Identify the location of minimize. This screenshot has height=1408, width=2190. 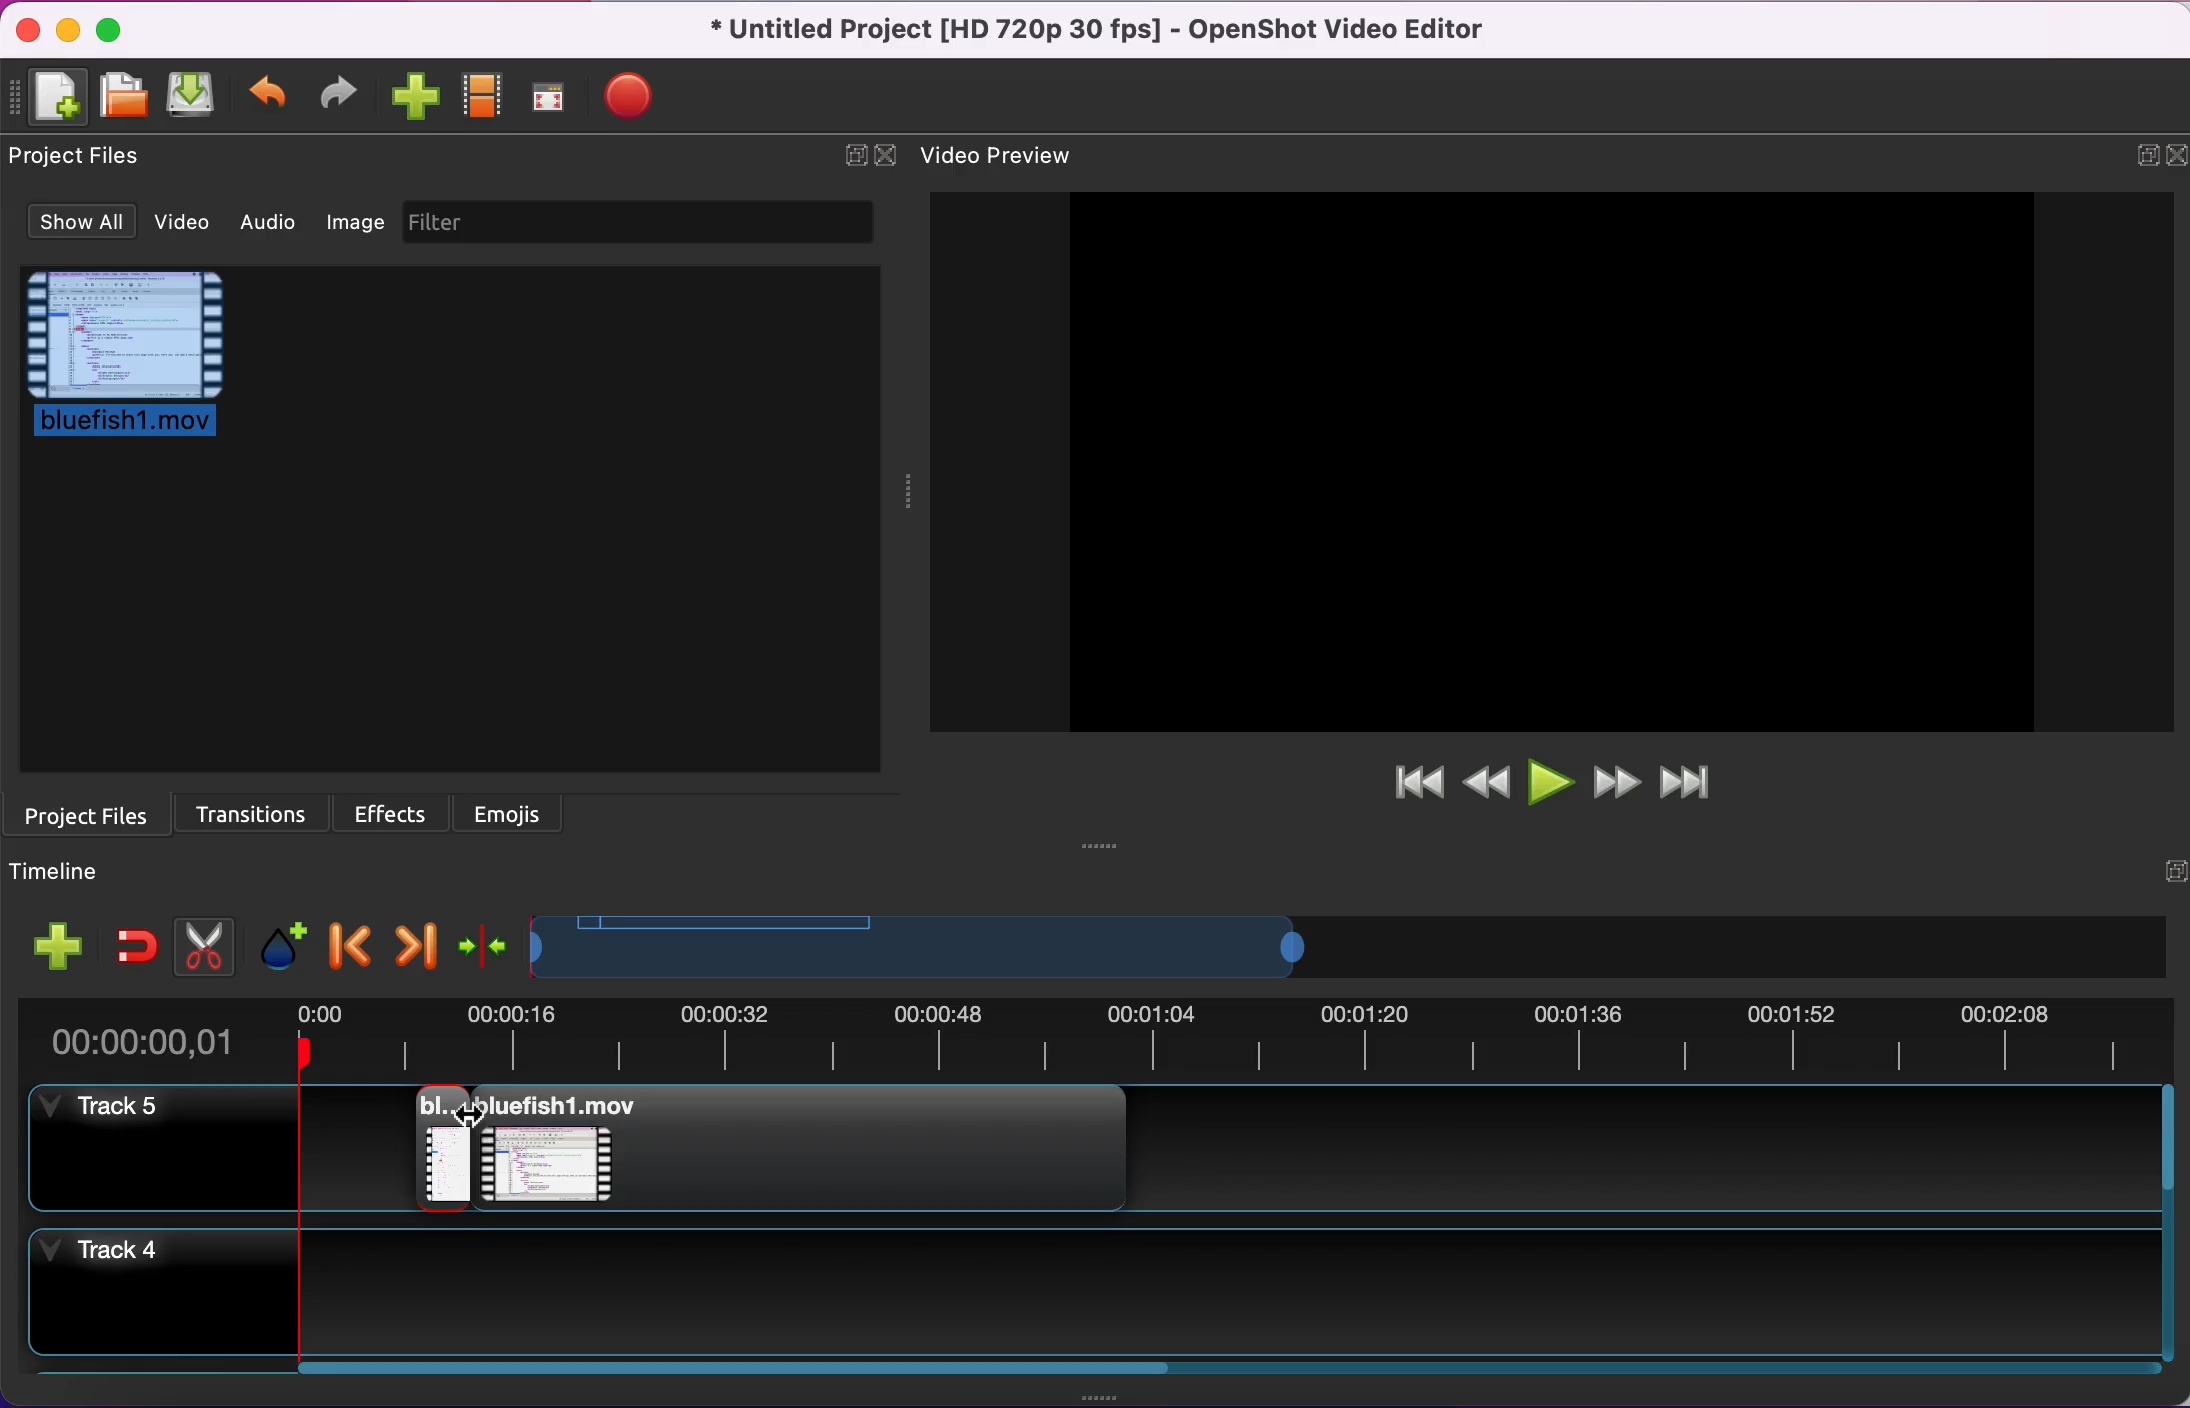
(70, 31).